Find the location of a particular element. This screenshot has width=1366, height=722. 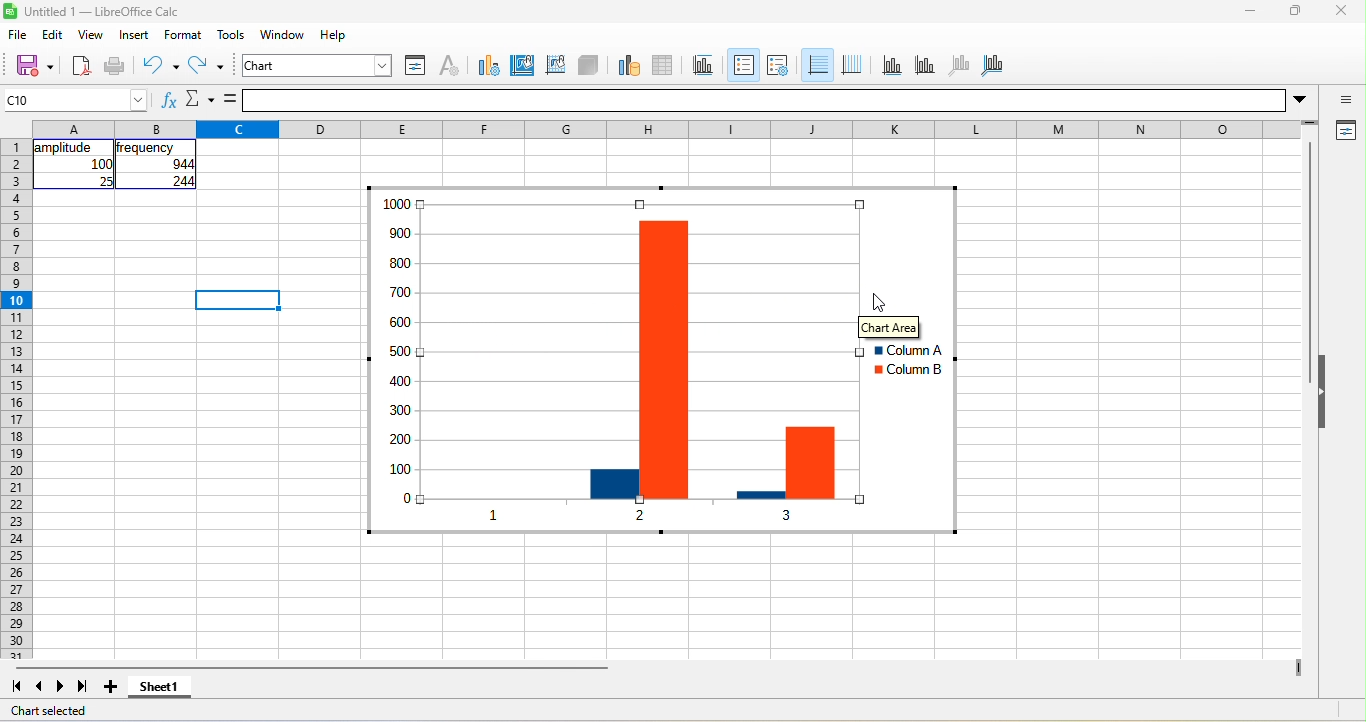

rows is located at coordinates (15, 399).